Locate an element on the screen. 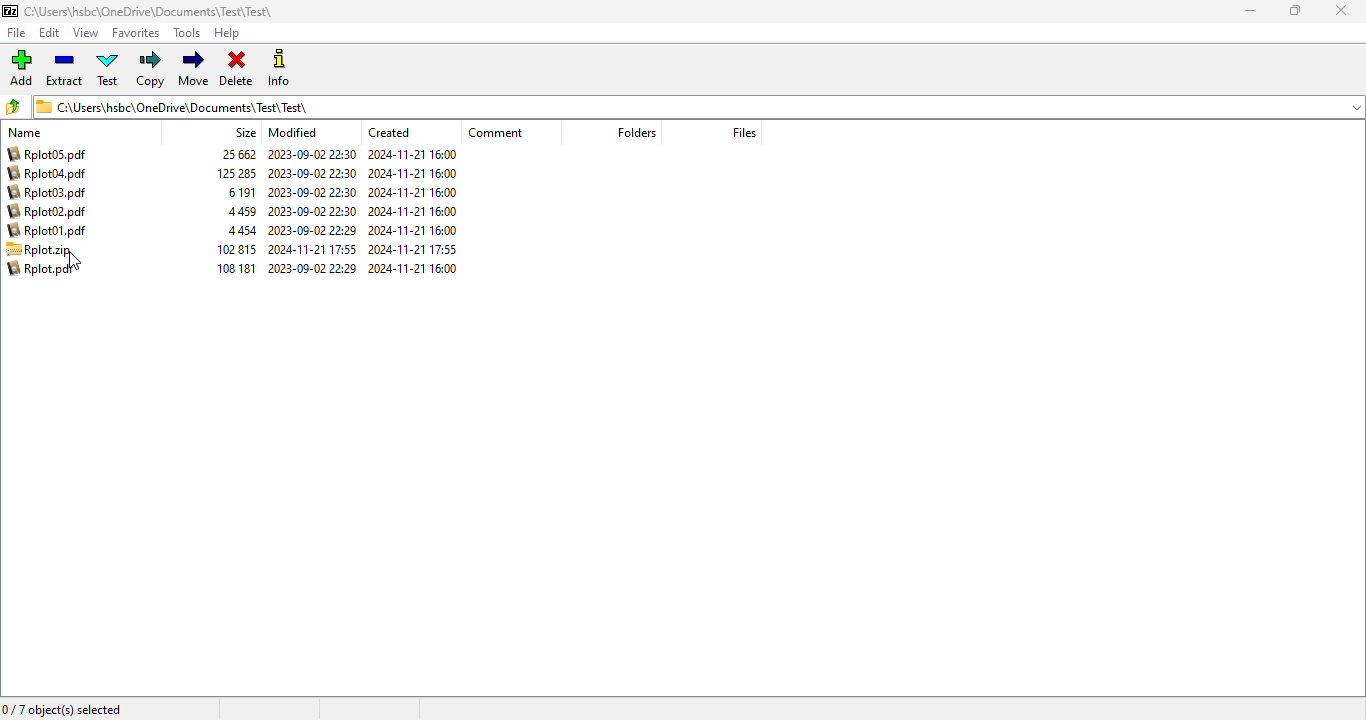  modified date & time is located at coordinates (312, 211).